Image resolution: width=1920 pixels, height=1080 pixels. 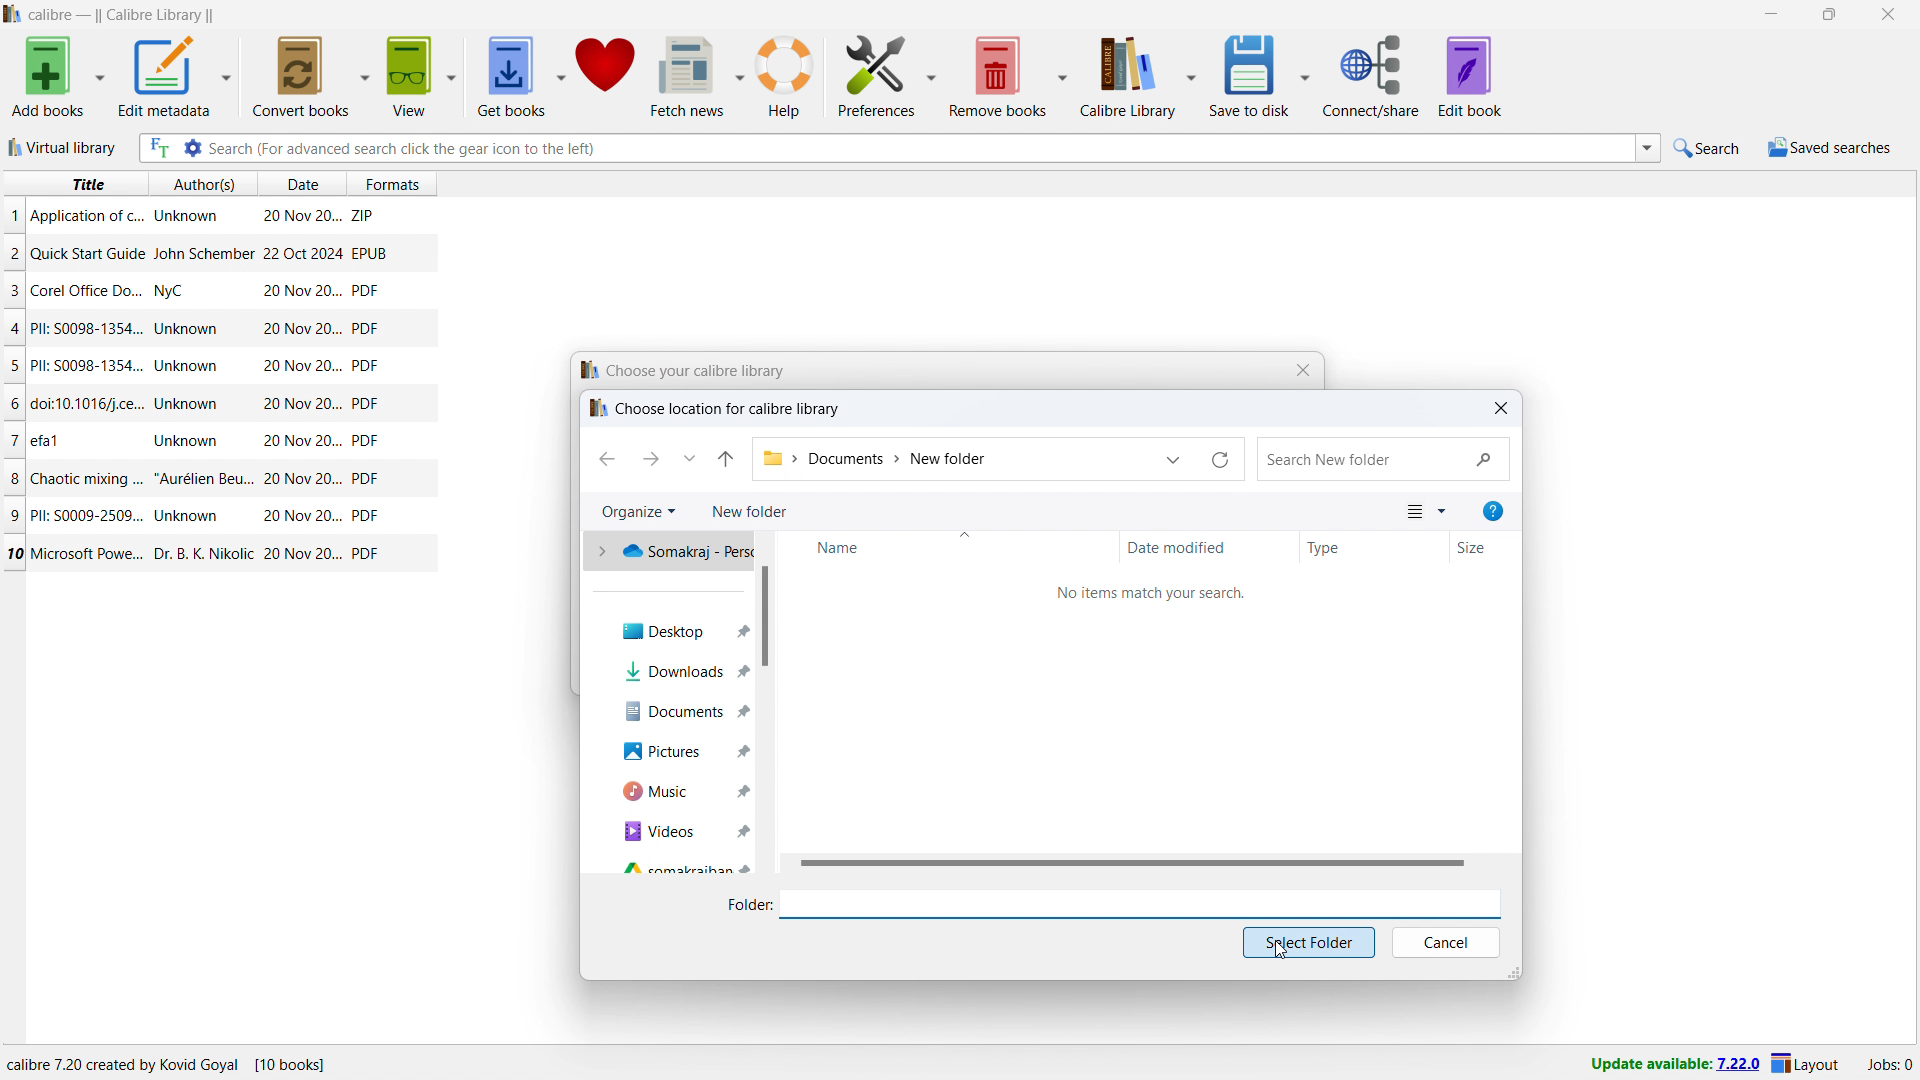 What do you see at coordinates (674, 712) in the screenshot?
I see `Documents` at bounding box center [674, 712].